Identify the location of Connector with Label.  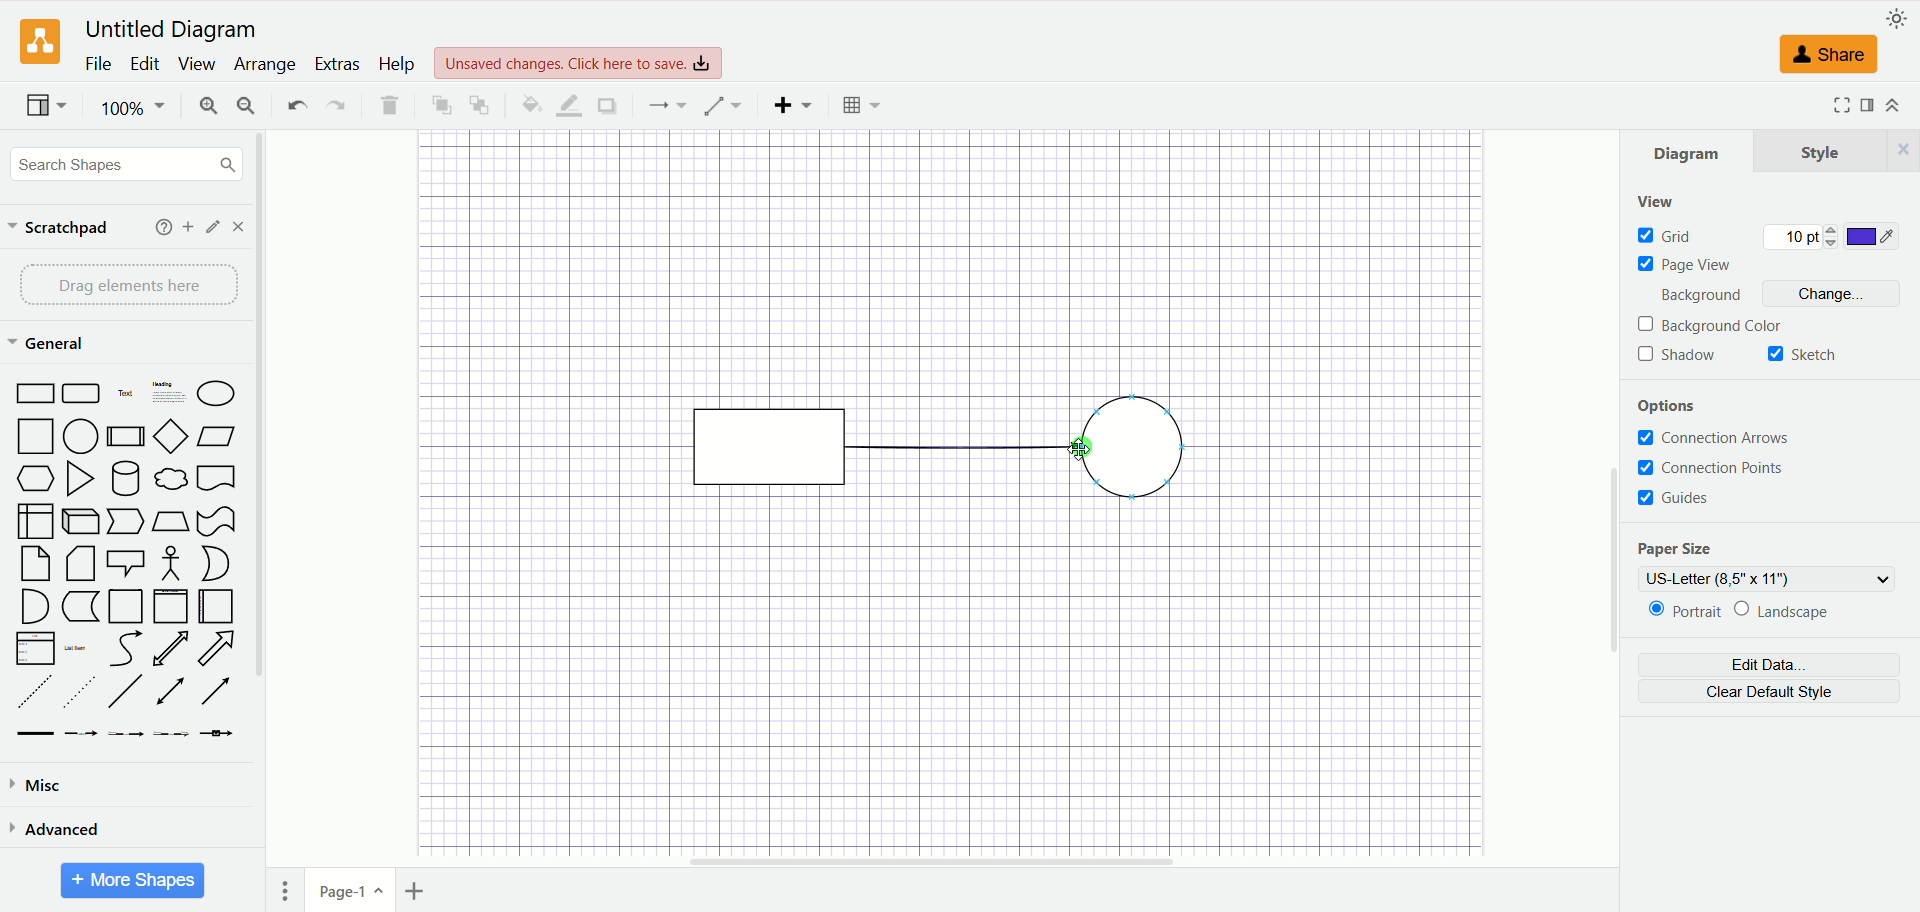
(82, 738).